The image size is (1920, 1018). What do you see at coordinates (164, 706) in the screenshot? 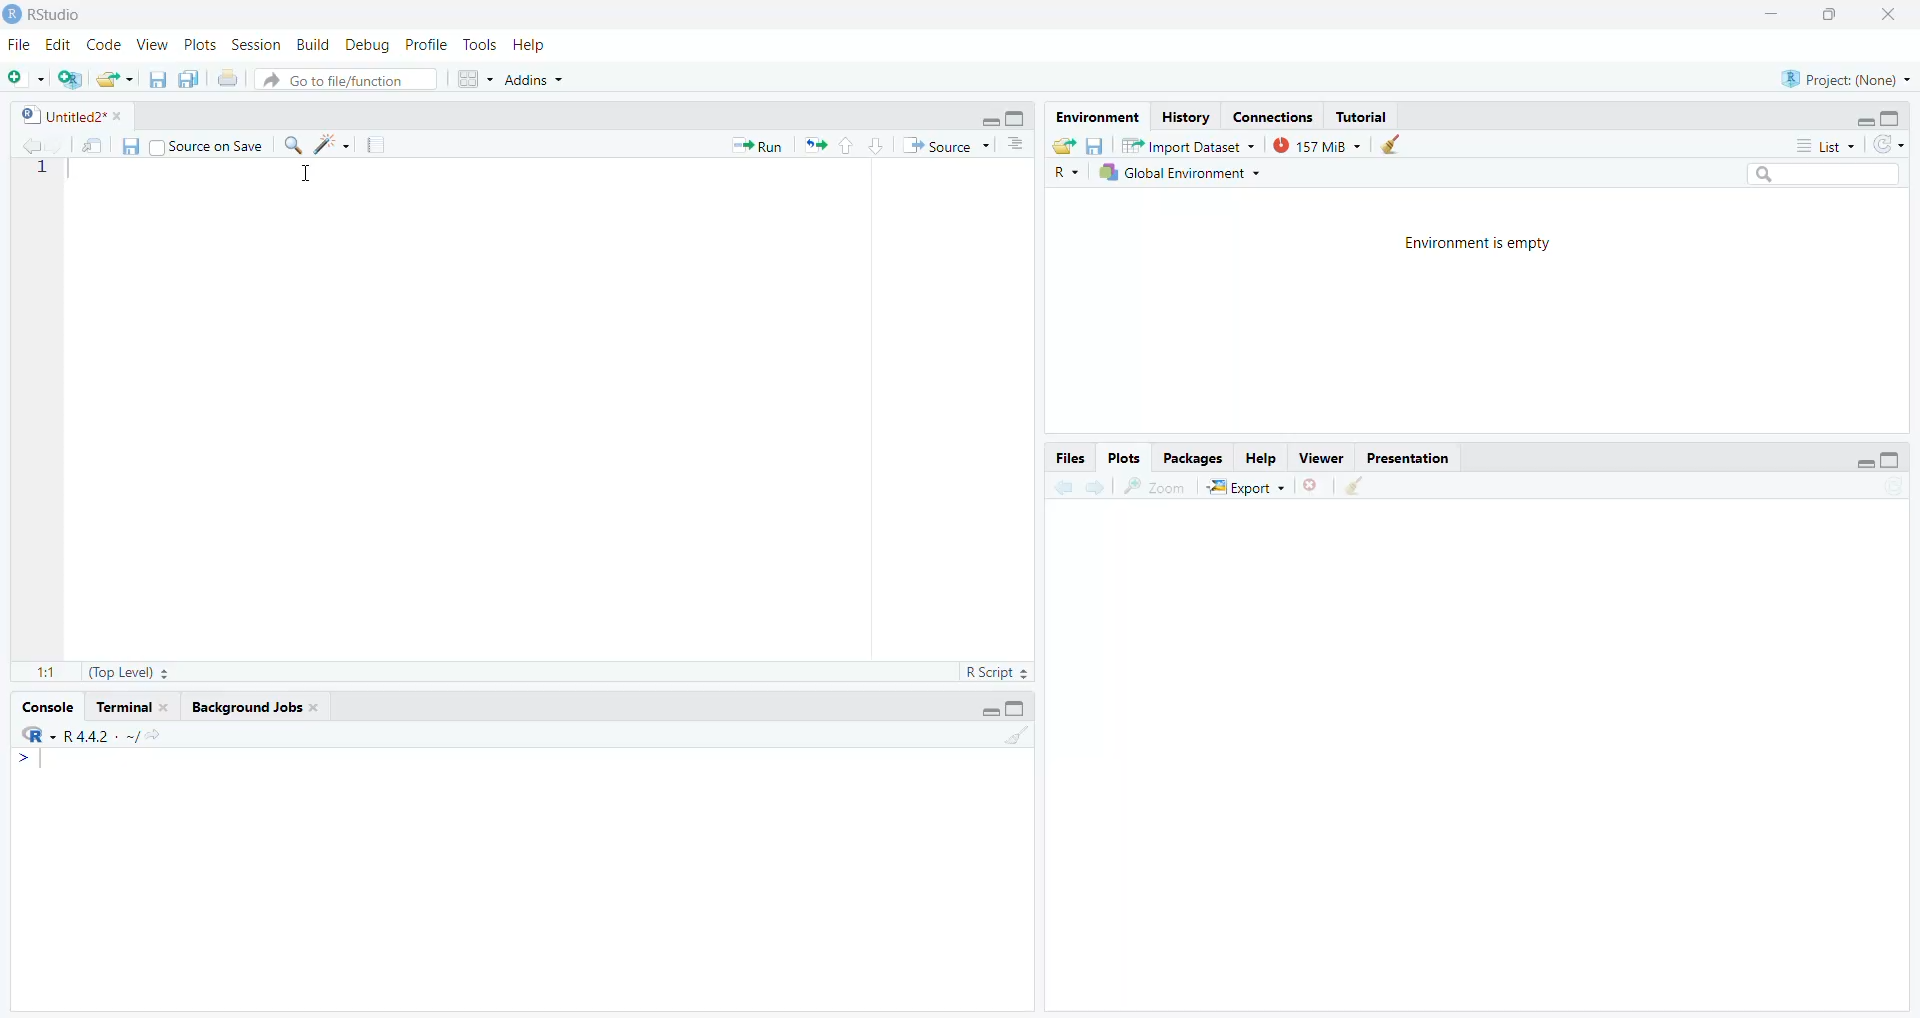
I see `close` at bounding box center [164, 706].